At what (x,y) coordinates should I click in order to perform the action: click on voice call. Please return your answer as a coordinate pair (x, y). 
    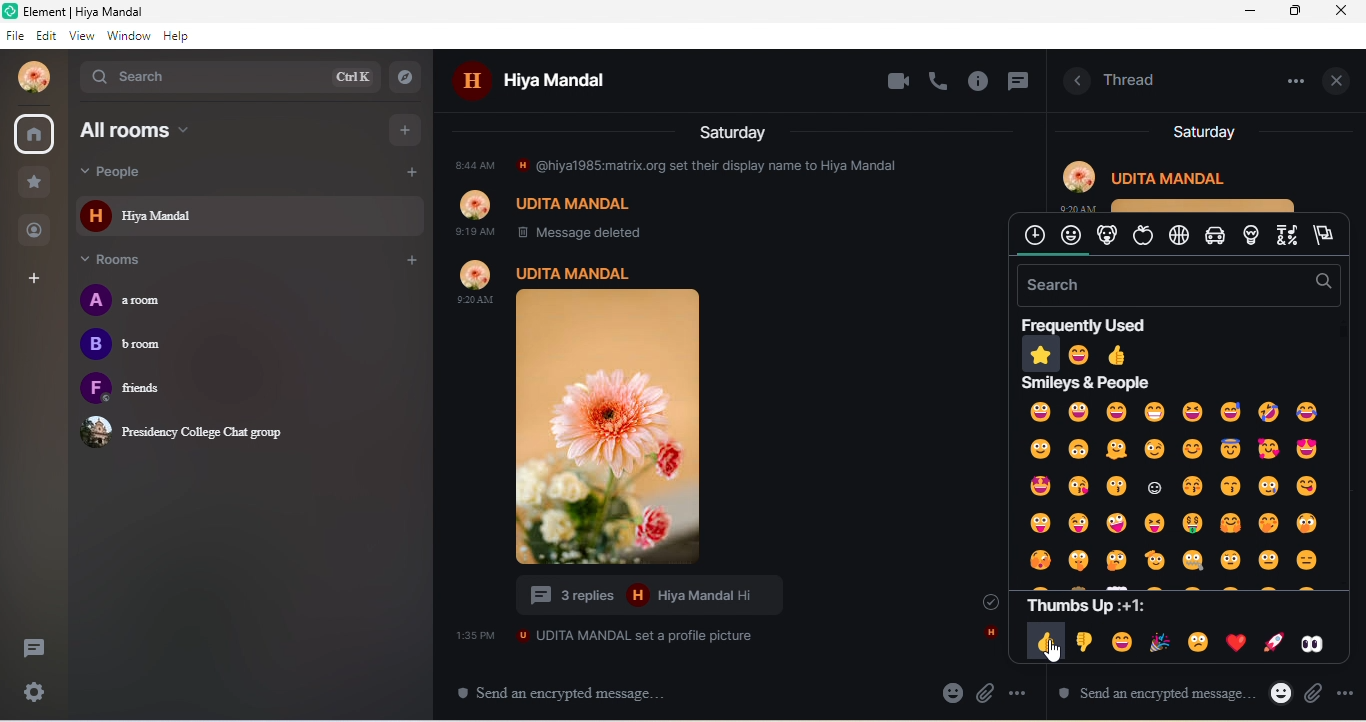
    Looking at the image, I should click on (940, 80).